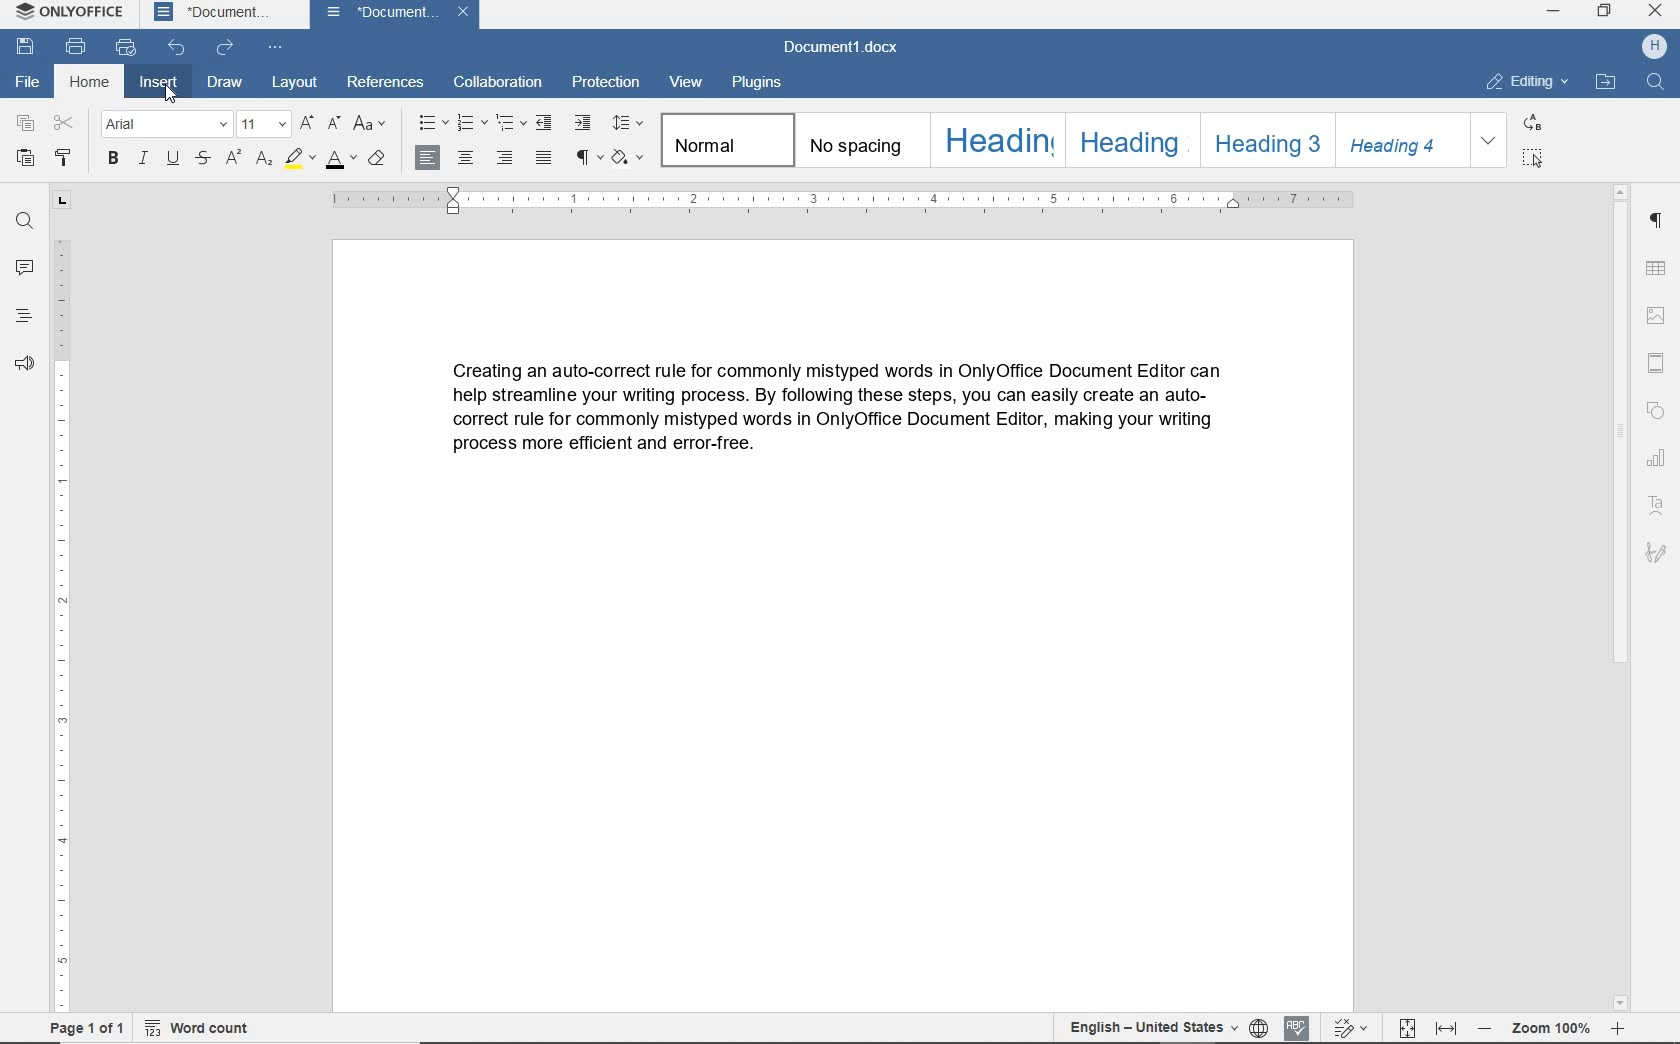 The image size is (1680, 1044). Describe the element at coordinates (114, 159) in the screenshot. I see `bold` at that location.